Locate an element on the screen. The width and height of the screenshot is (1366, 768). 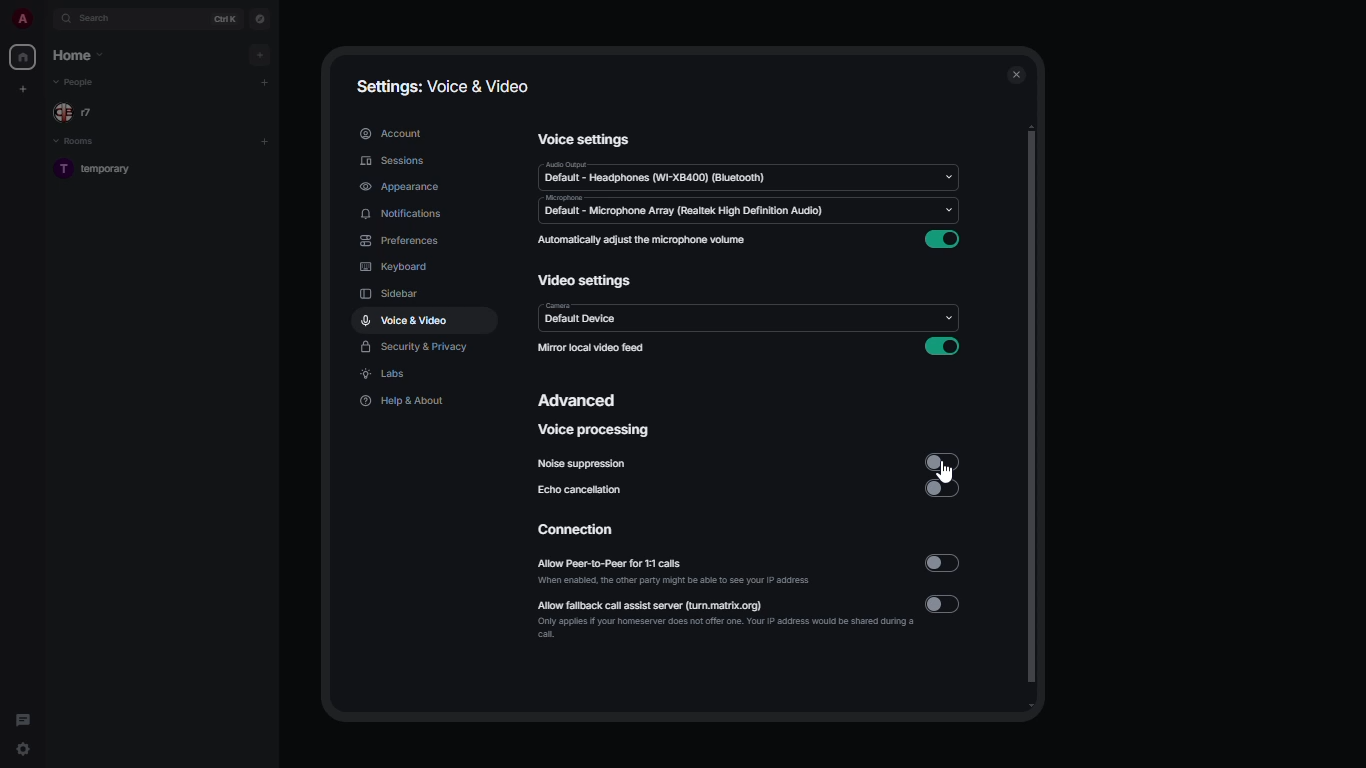
notifications is located at coordinates (410, 213).